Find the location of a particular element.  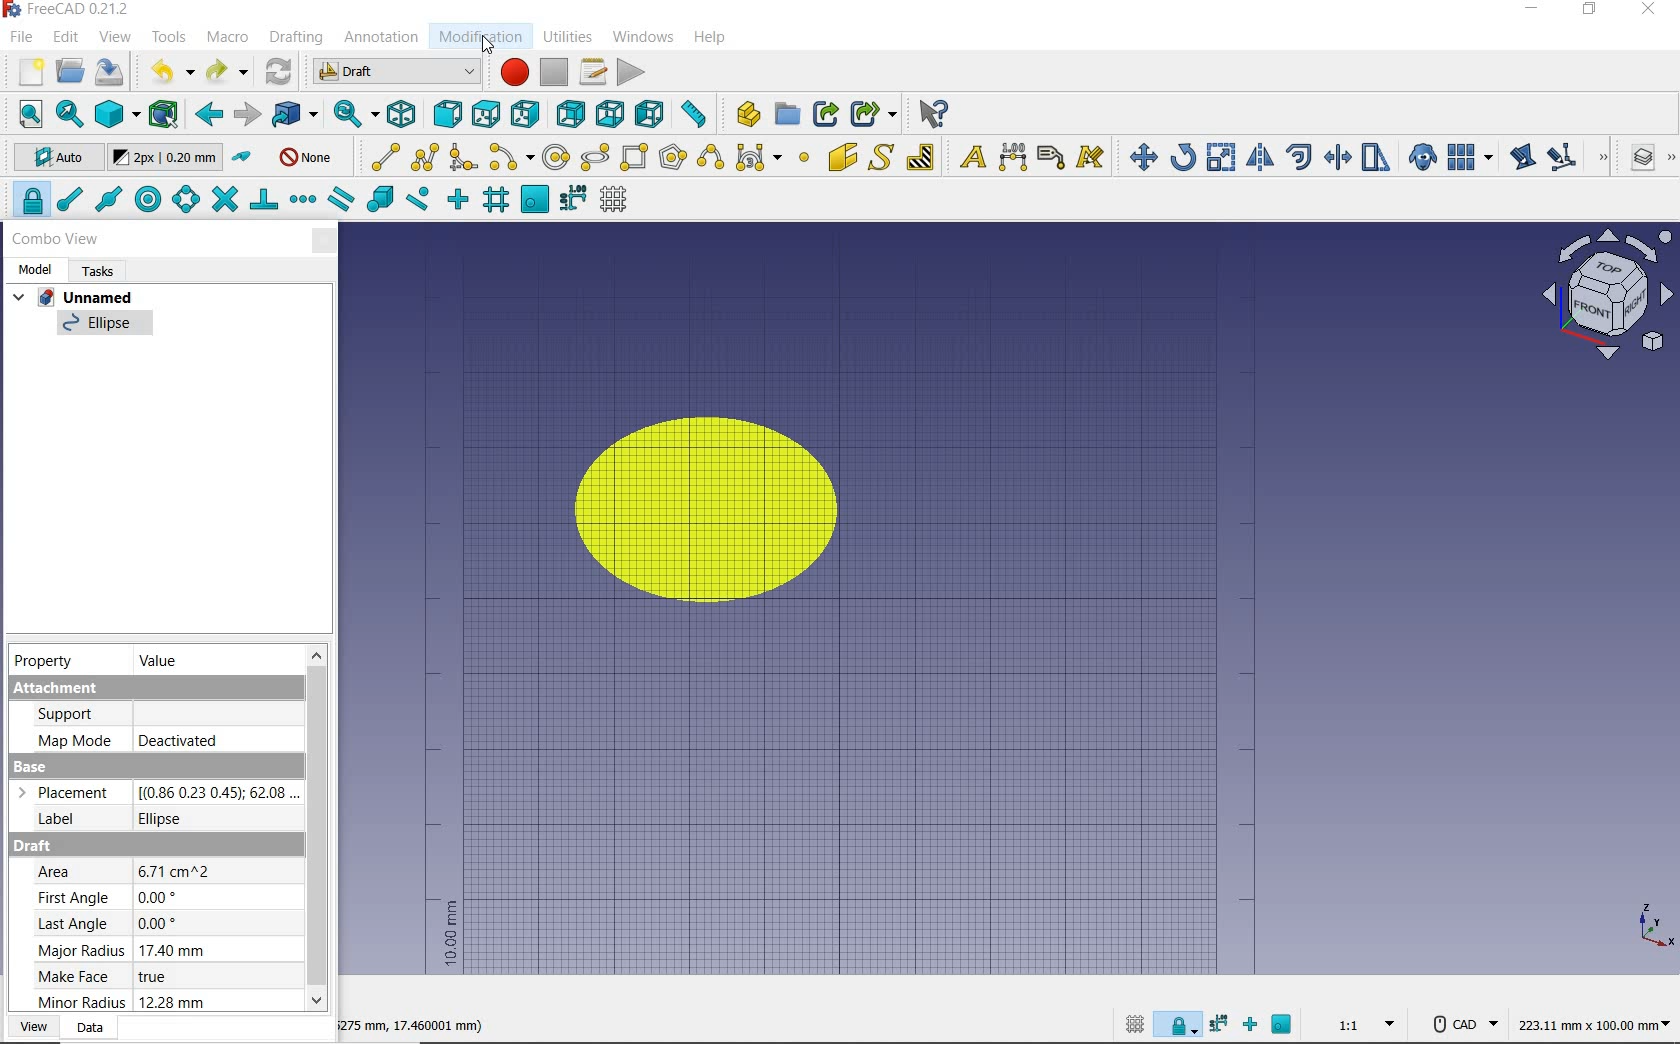

snap parallel is located at coordinates (341, 199).